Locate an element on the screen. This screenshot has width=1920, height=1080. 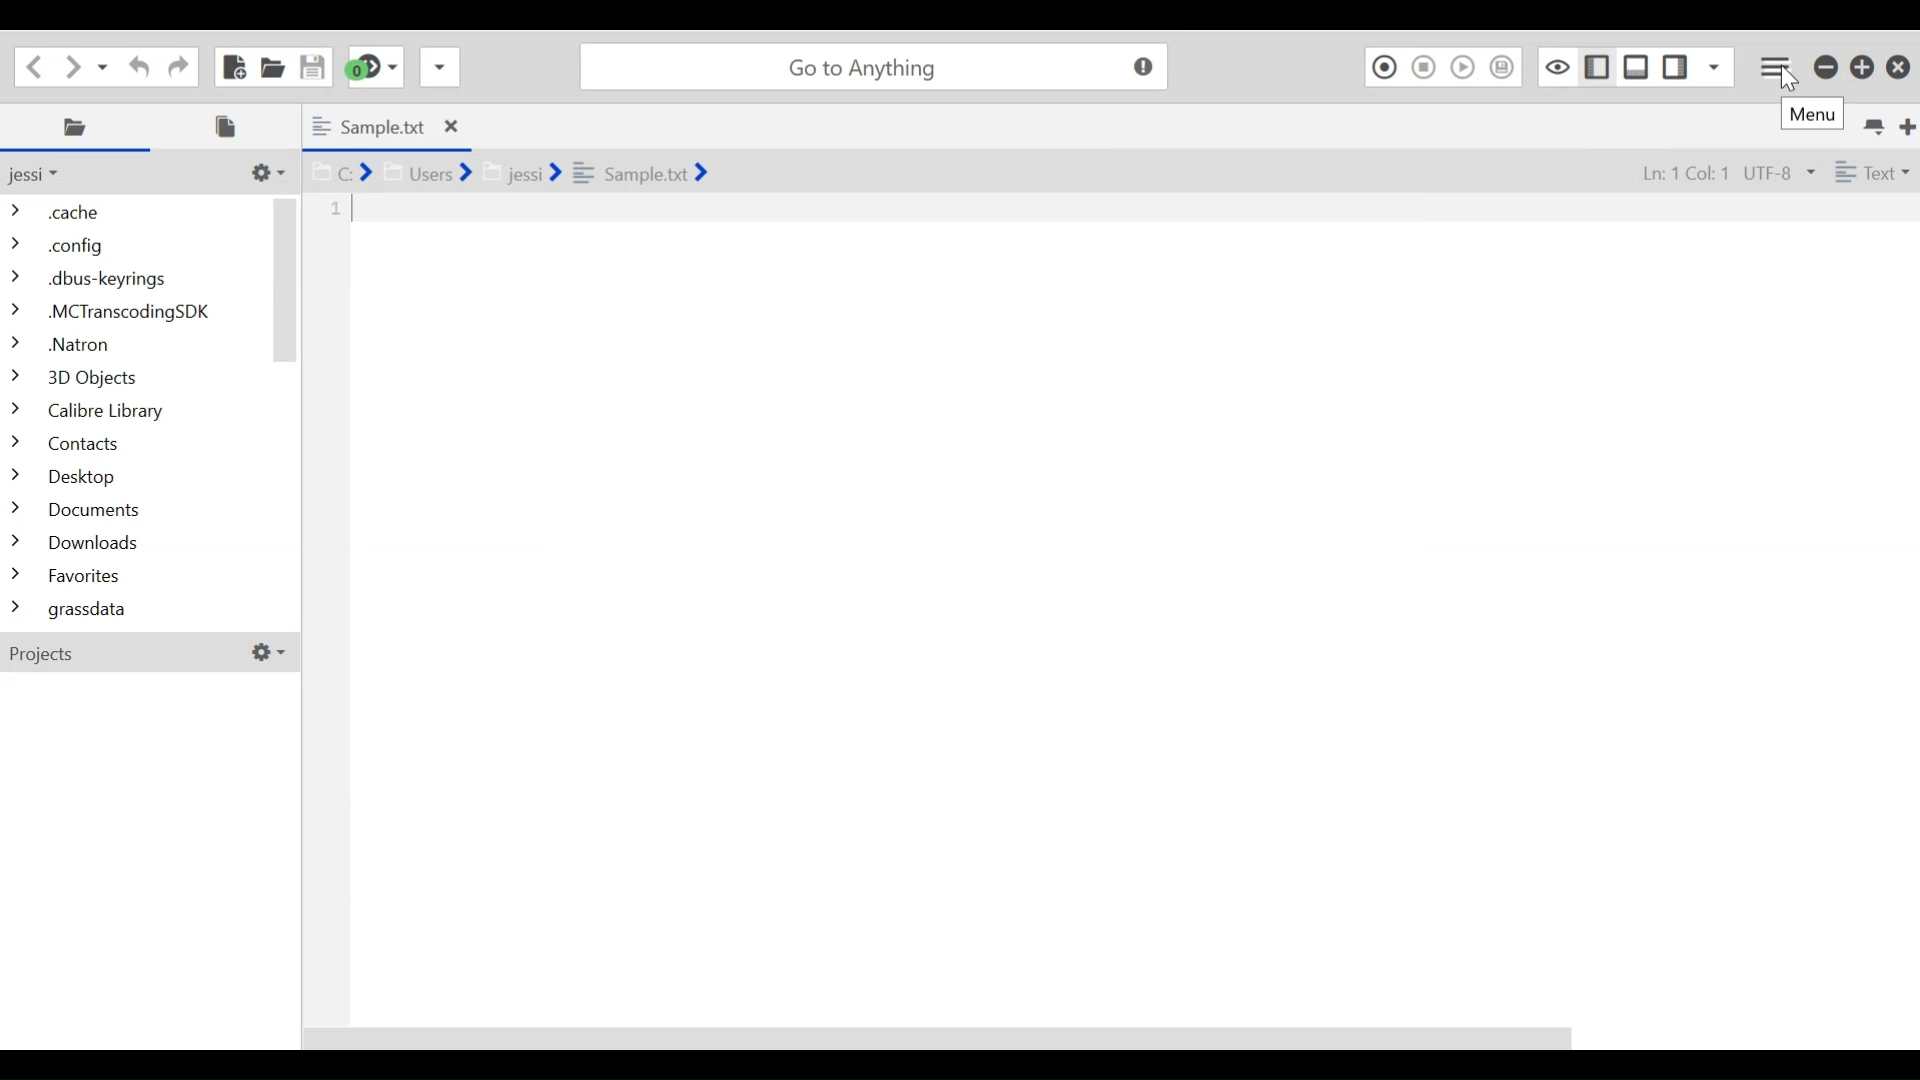
Show/Hide Bottom Pane is located at coordinates (1637, 66).